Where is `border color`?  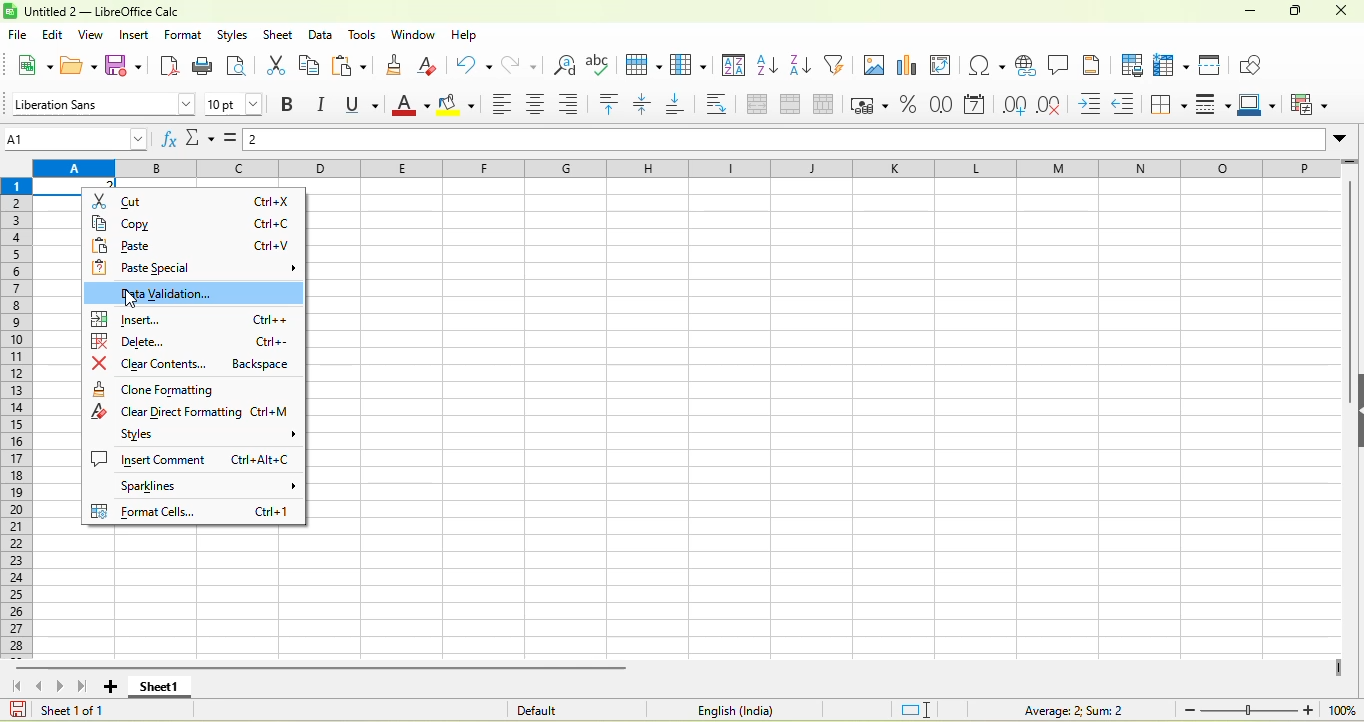 border color is located at coordinates (1261, 106).